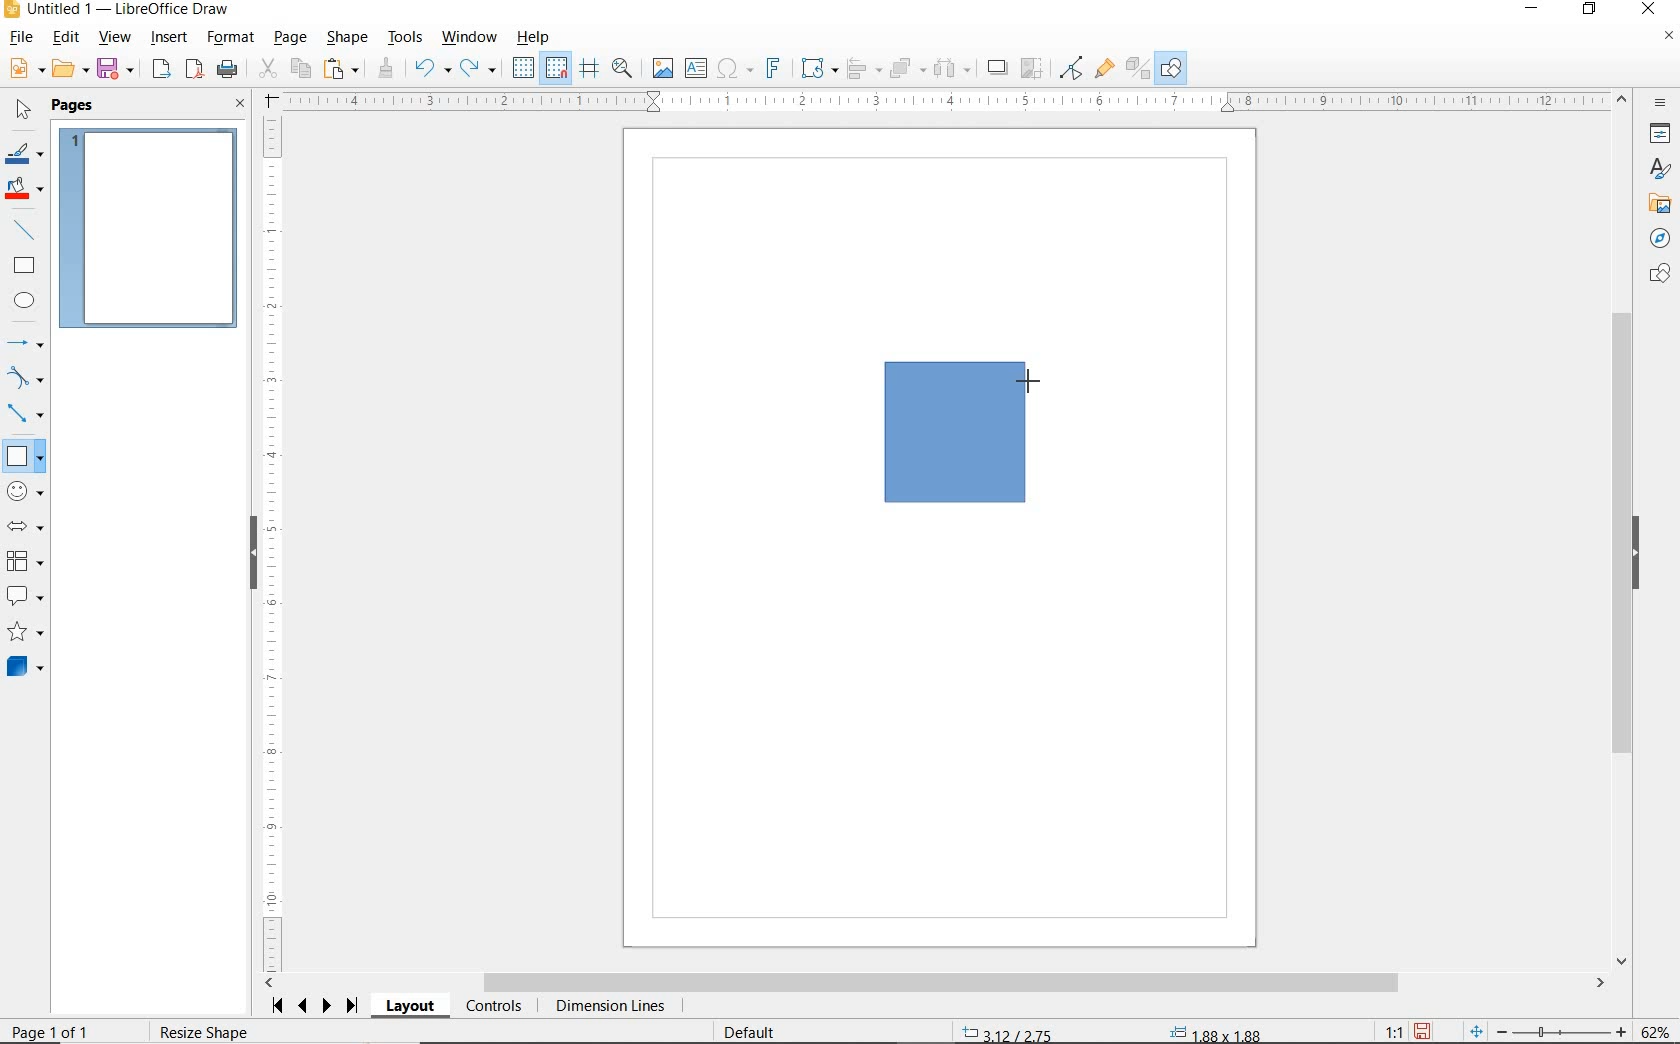  Describe the element at coordinates (341, 69) in the screenshot. I see `PASTE` at that location.